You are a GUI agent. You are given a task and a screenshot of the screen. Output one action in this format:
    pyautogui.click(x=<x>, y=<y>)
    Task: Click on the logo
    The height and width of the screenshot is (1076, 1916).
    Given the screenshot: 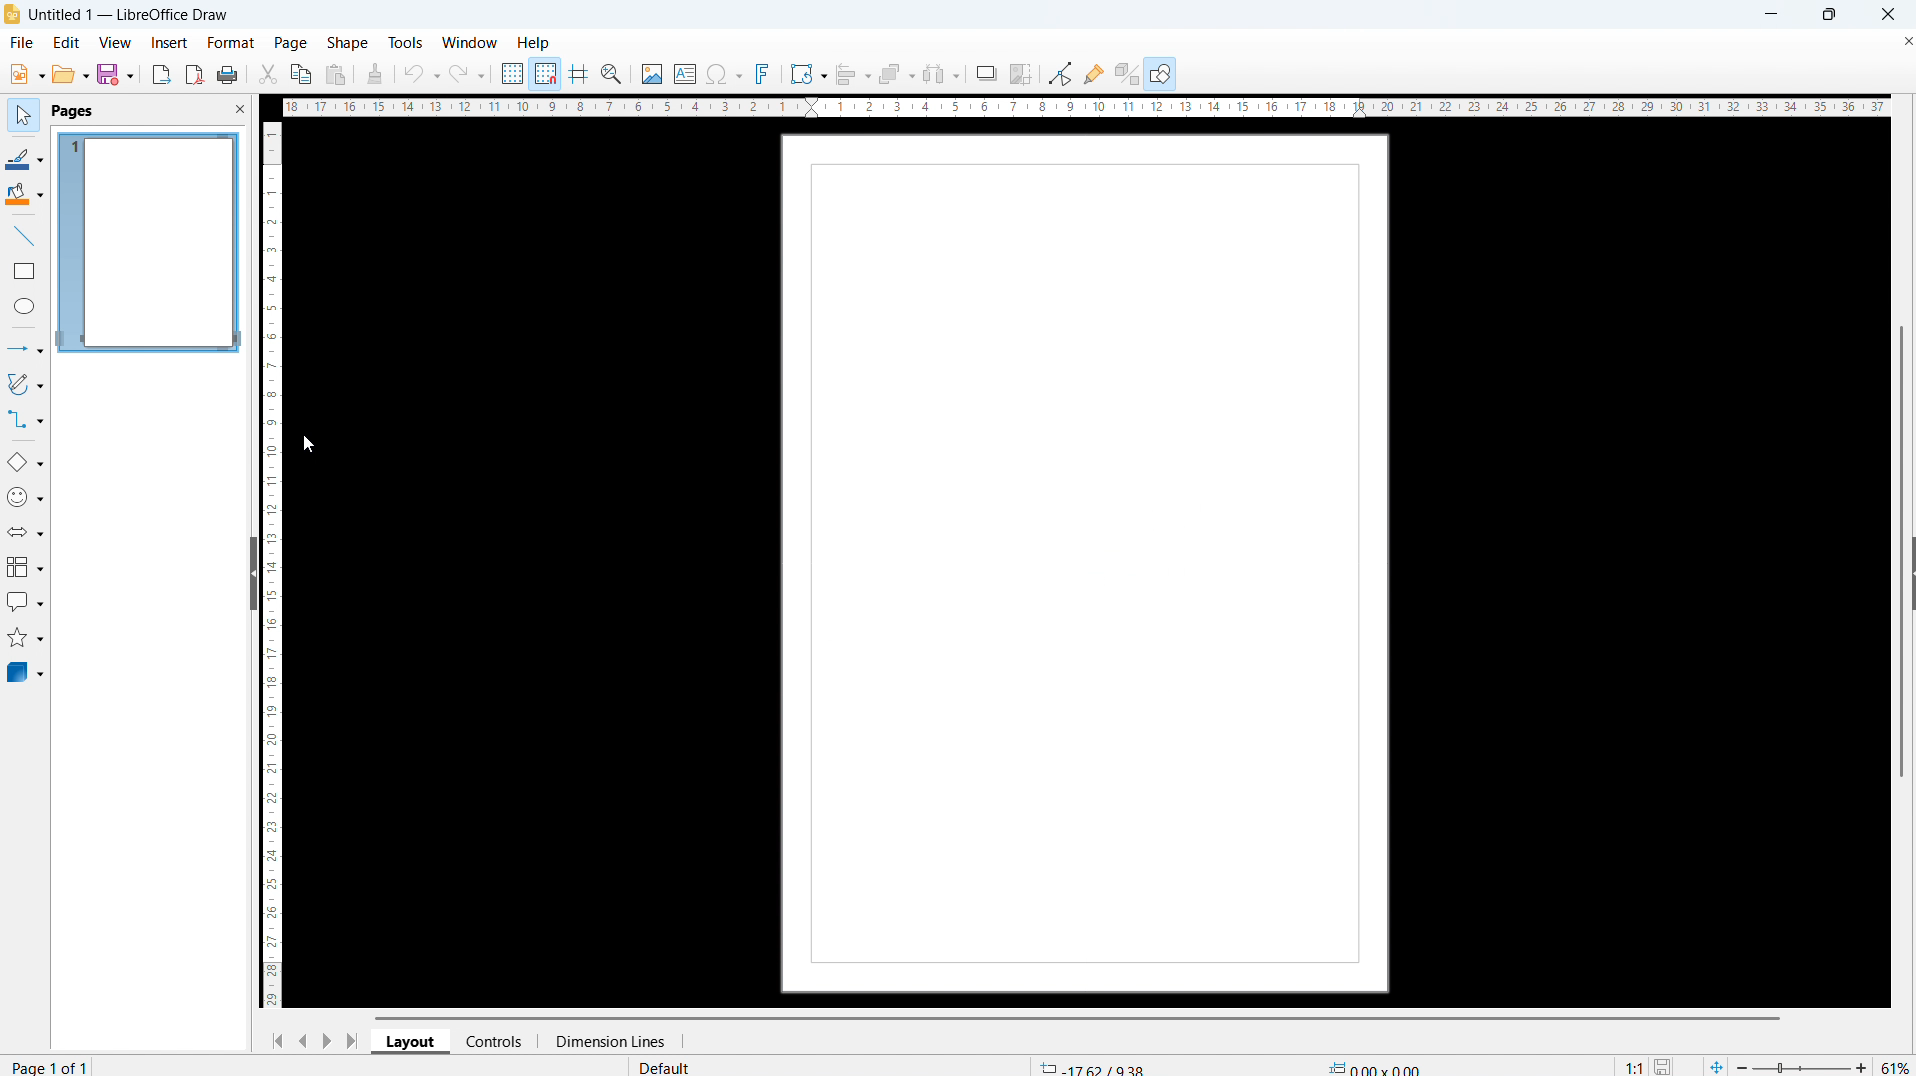 What is the action you would take?
    pyautogui.click(x=12, y=14)
    